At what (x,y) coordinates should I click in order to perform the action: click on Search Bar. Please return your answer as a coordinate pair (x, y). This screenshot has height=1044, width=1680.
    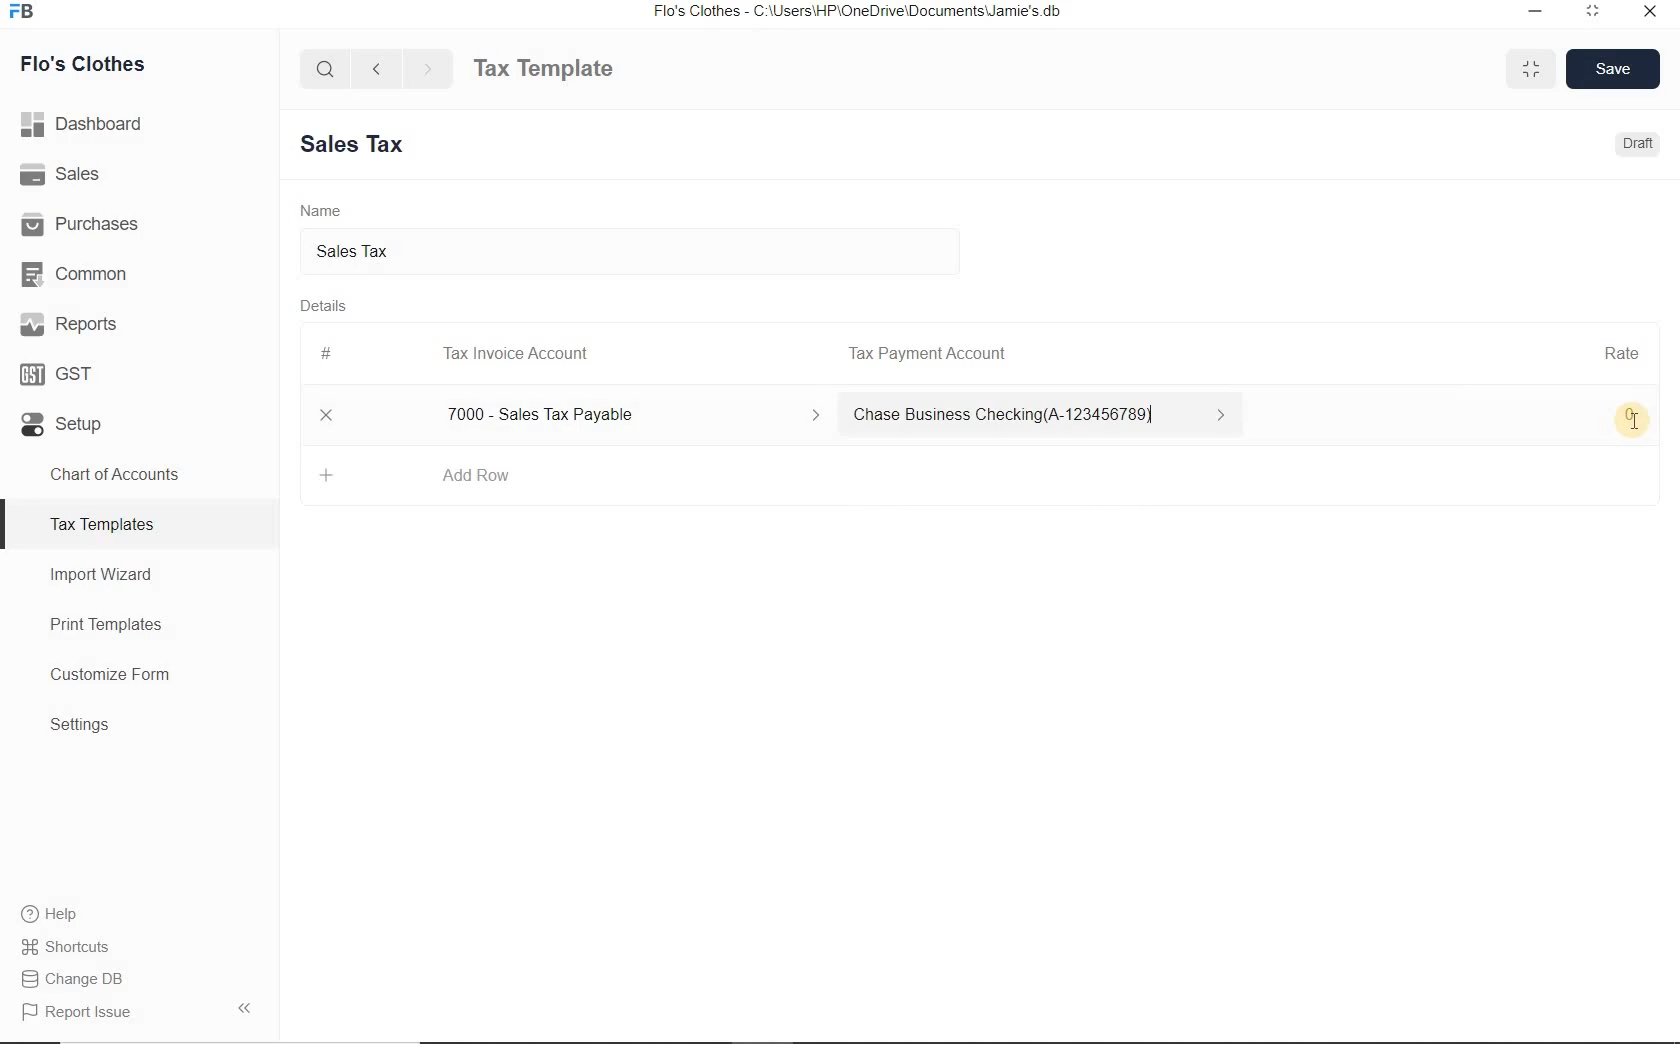
    Looking at the image, I should click on (326, 67).